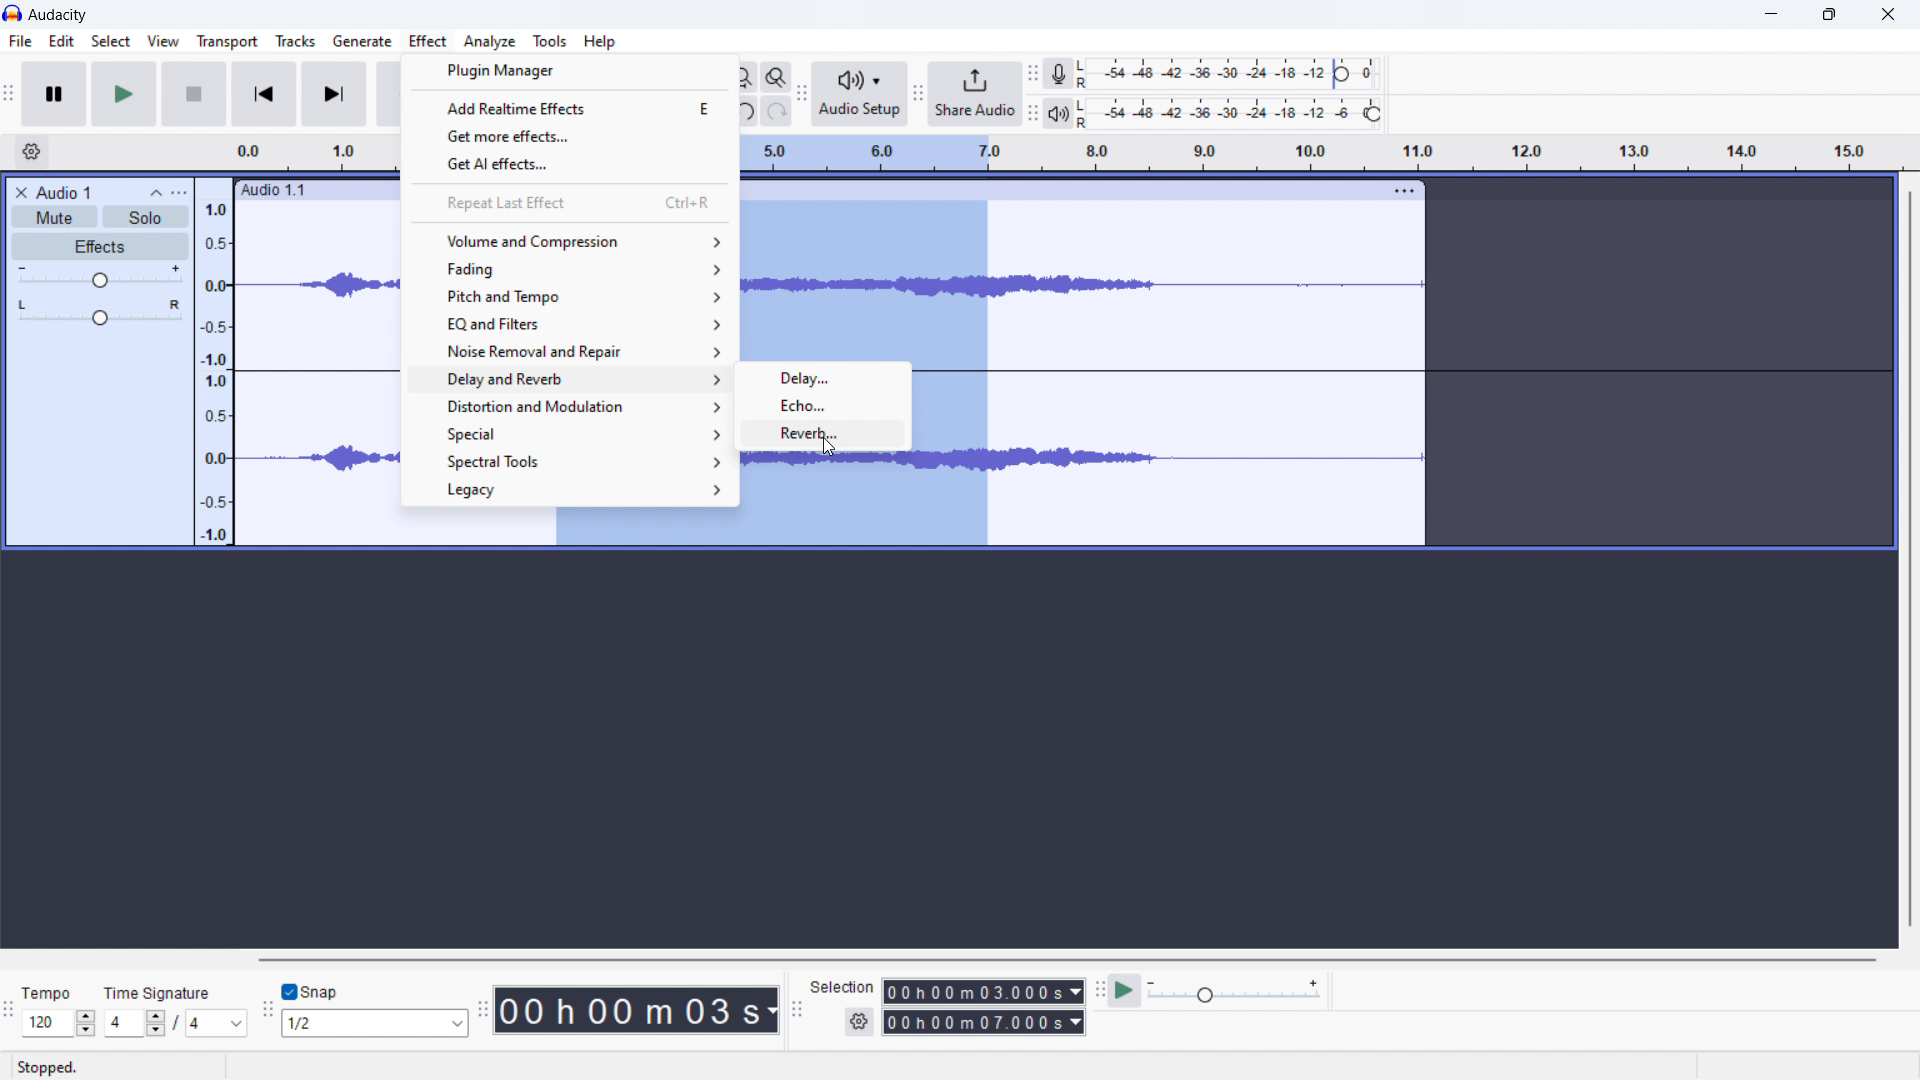 The image size is (1920, 1080). Describe the element at coordinates (1773, 14) in the screenshot. I see `minimize` at that location.